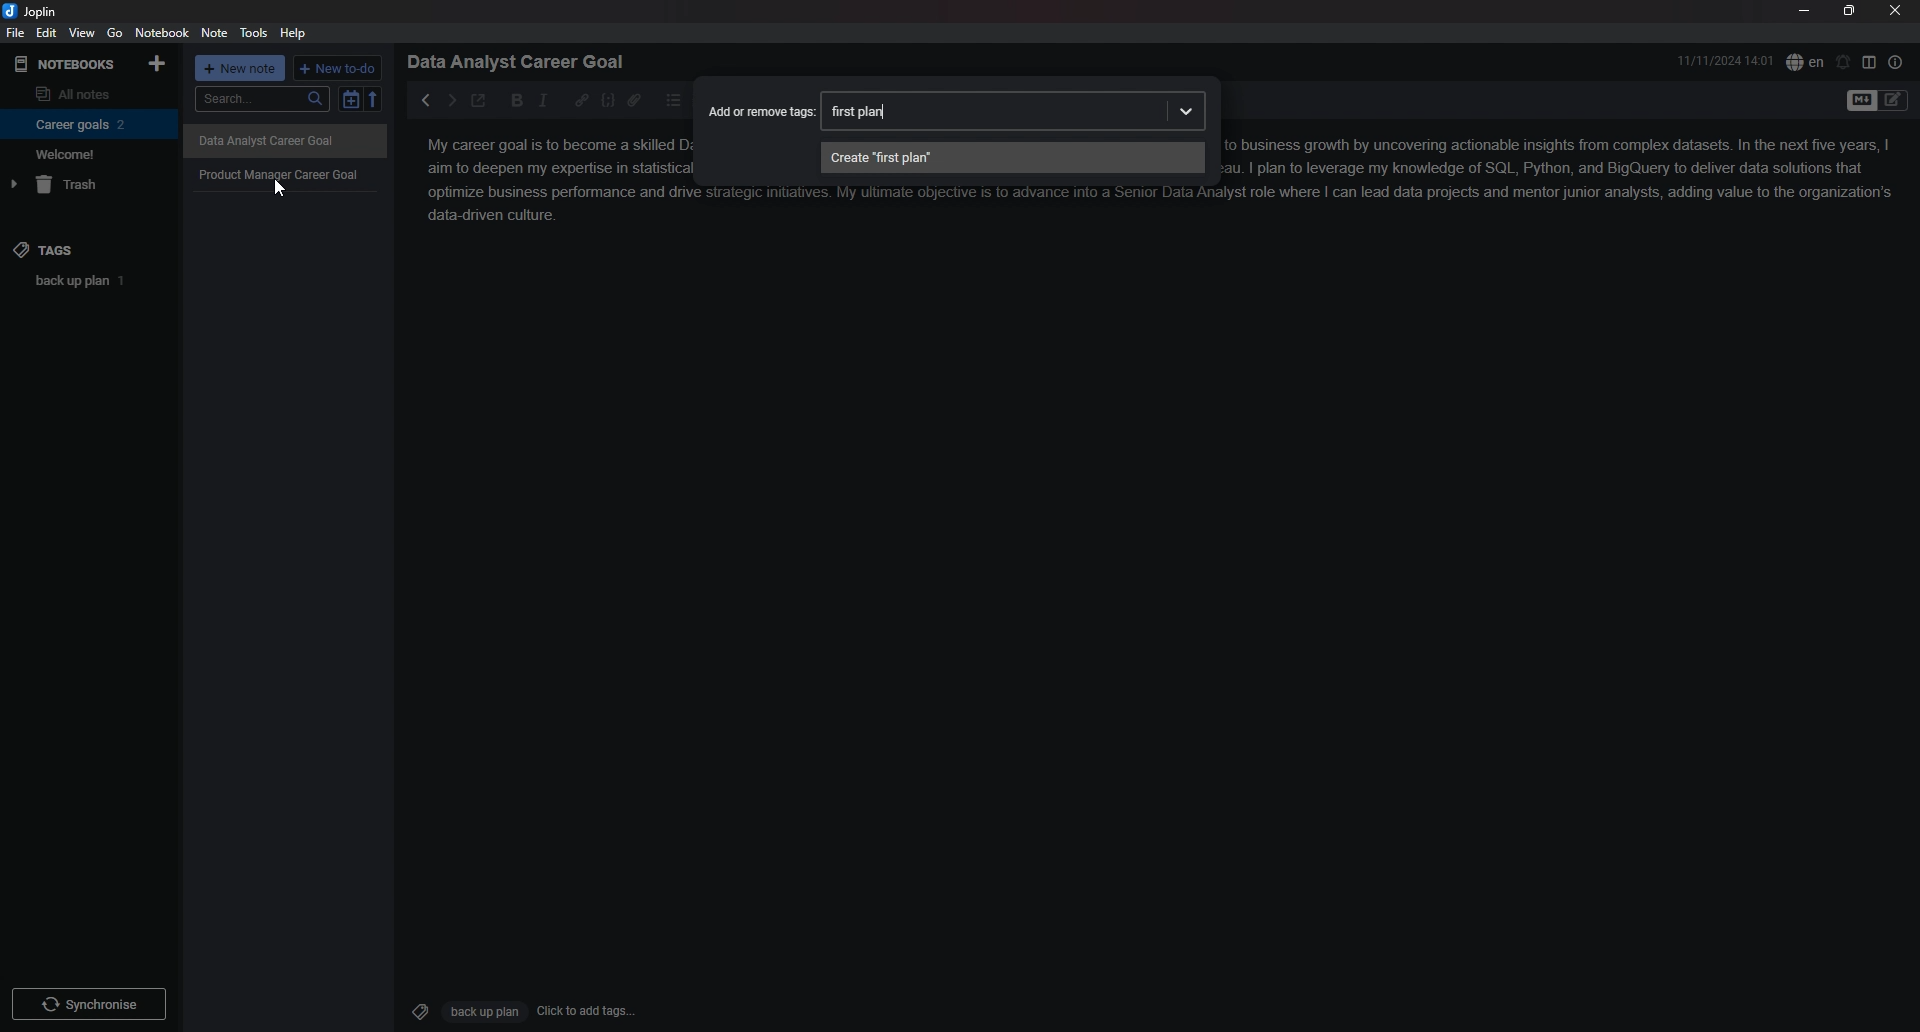  I want to click on set alarm, so click(1844, 62).